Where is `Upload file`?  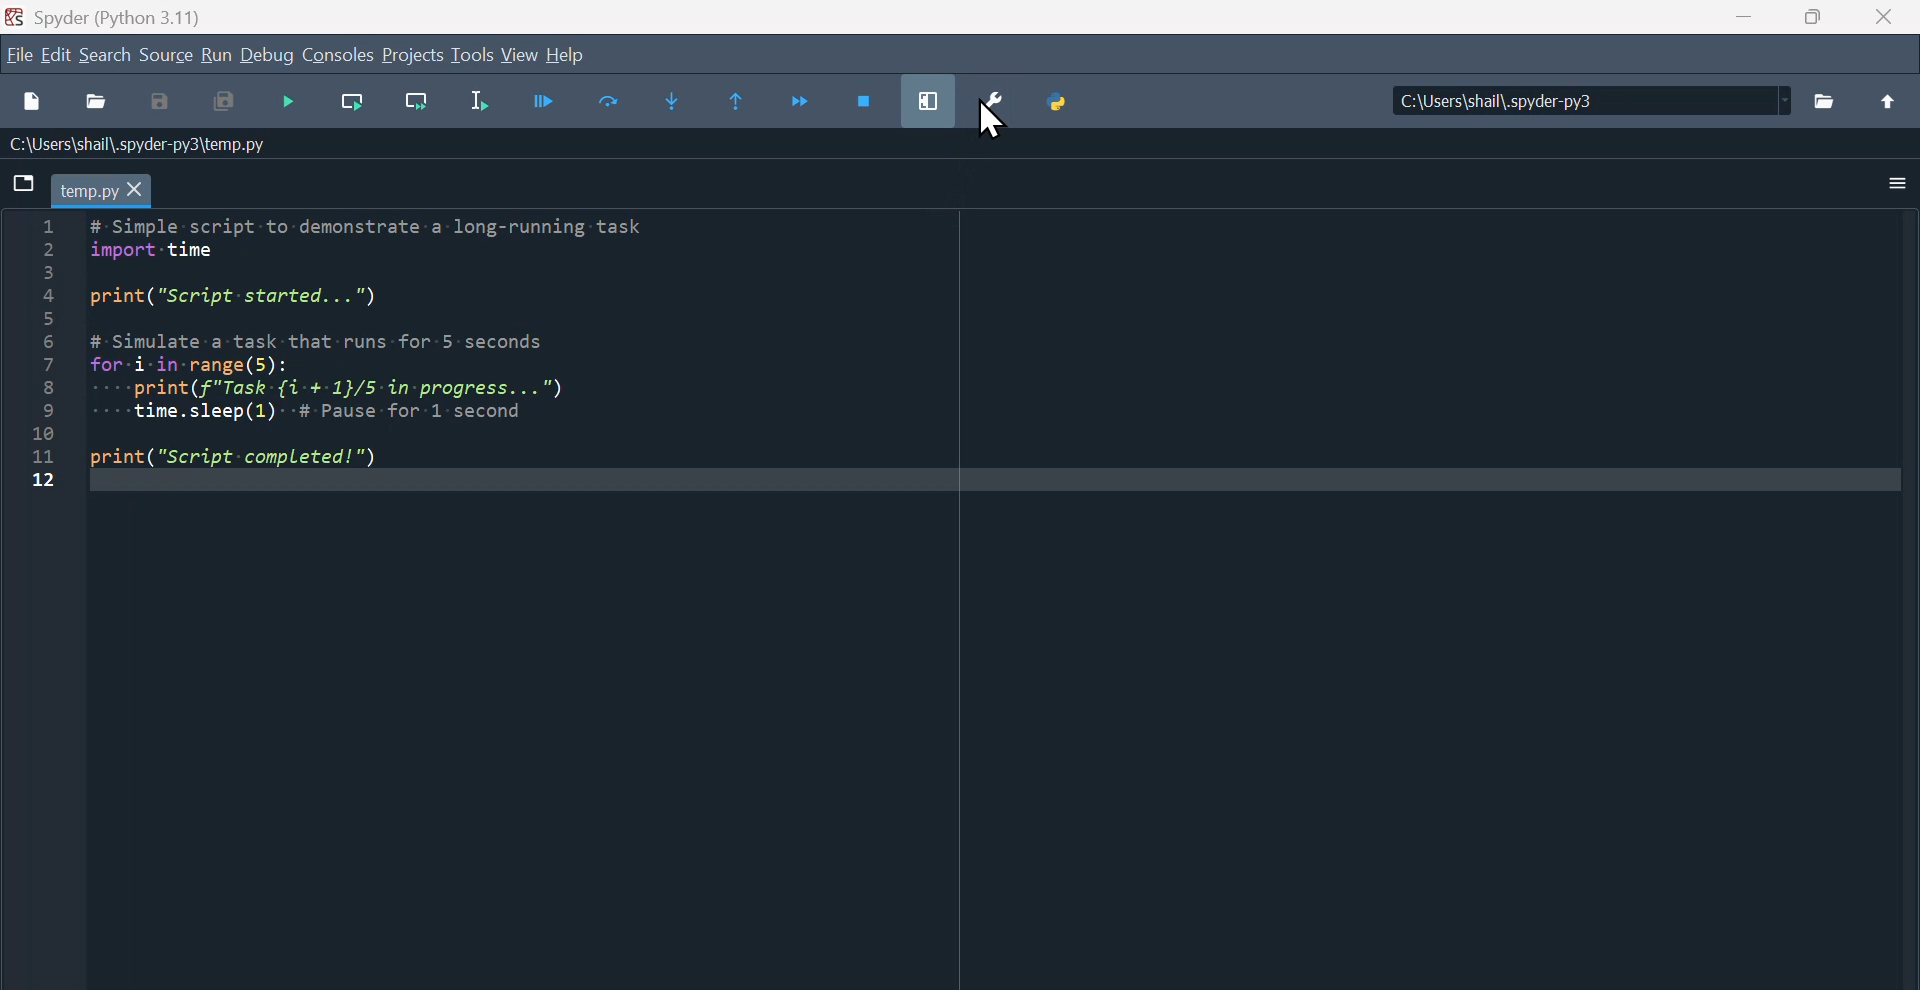
Upload file is located at coordinates (1895, 100).